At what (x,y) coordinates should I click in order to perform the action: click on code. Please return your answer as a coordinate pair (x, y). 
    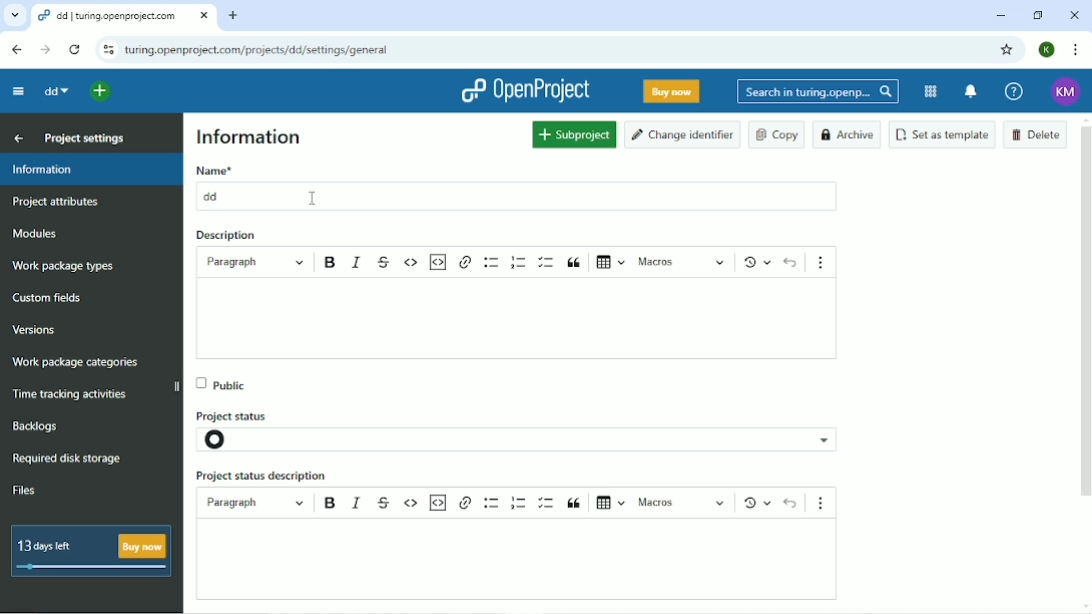
    Looking at the image, I should click on (411, 503).